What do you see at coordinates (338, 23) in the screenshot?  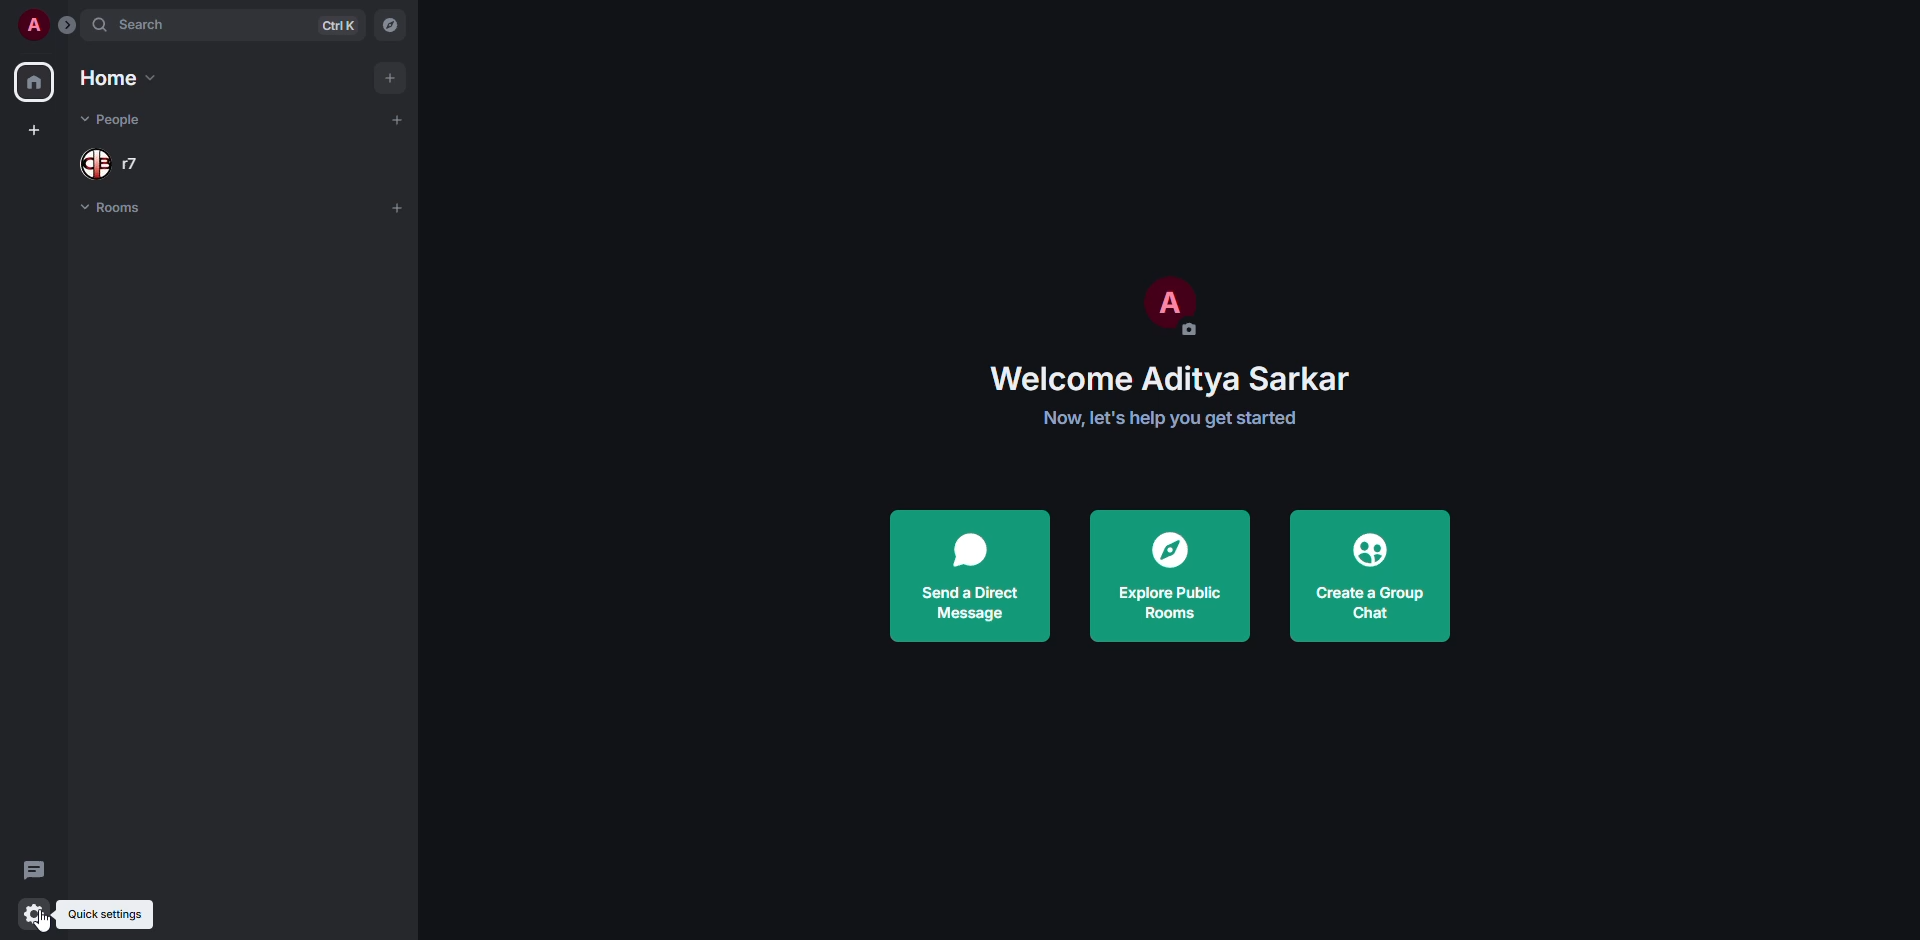 I see `ctrl K` at bounding box center [338, 23].